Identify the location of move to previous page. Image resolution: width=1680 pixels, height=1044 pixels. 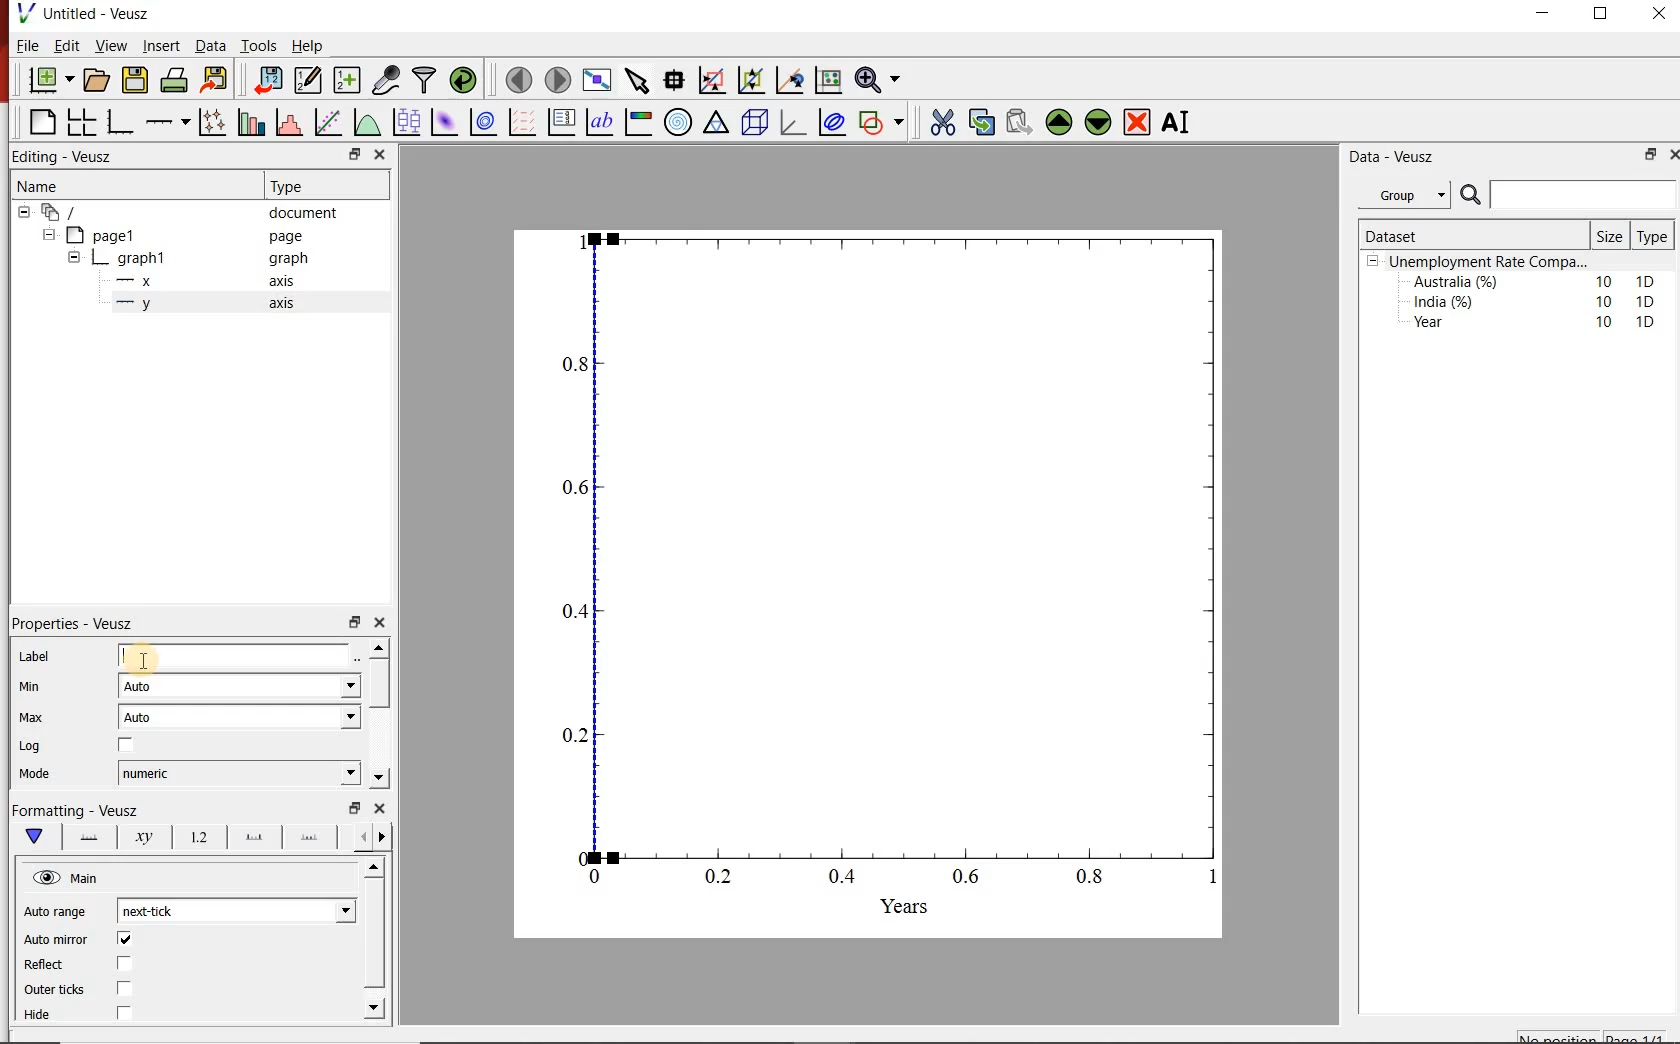
(520, 78).